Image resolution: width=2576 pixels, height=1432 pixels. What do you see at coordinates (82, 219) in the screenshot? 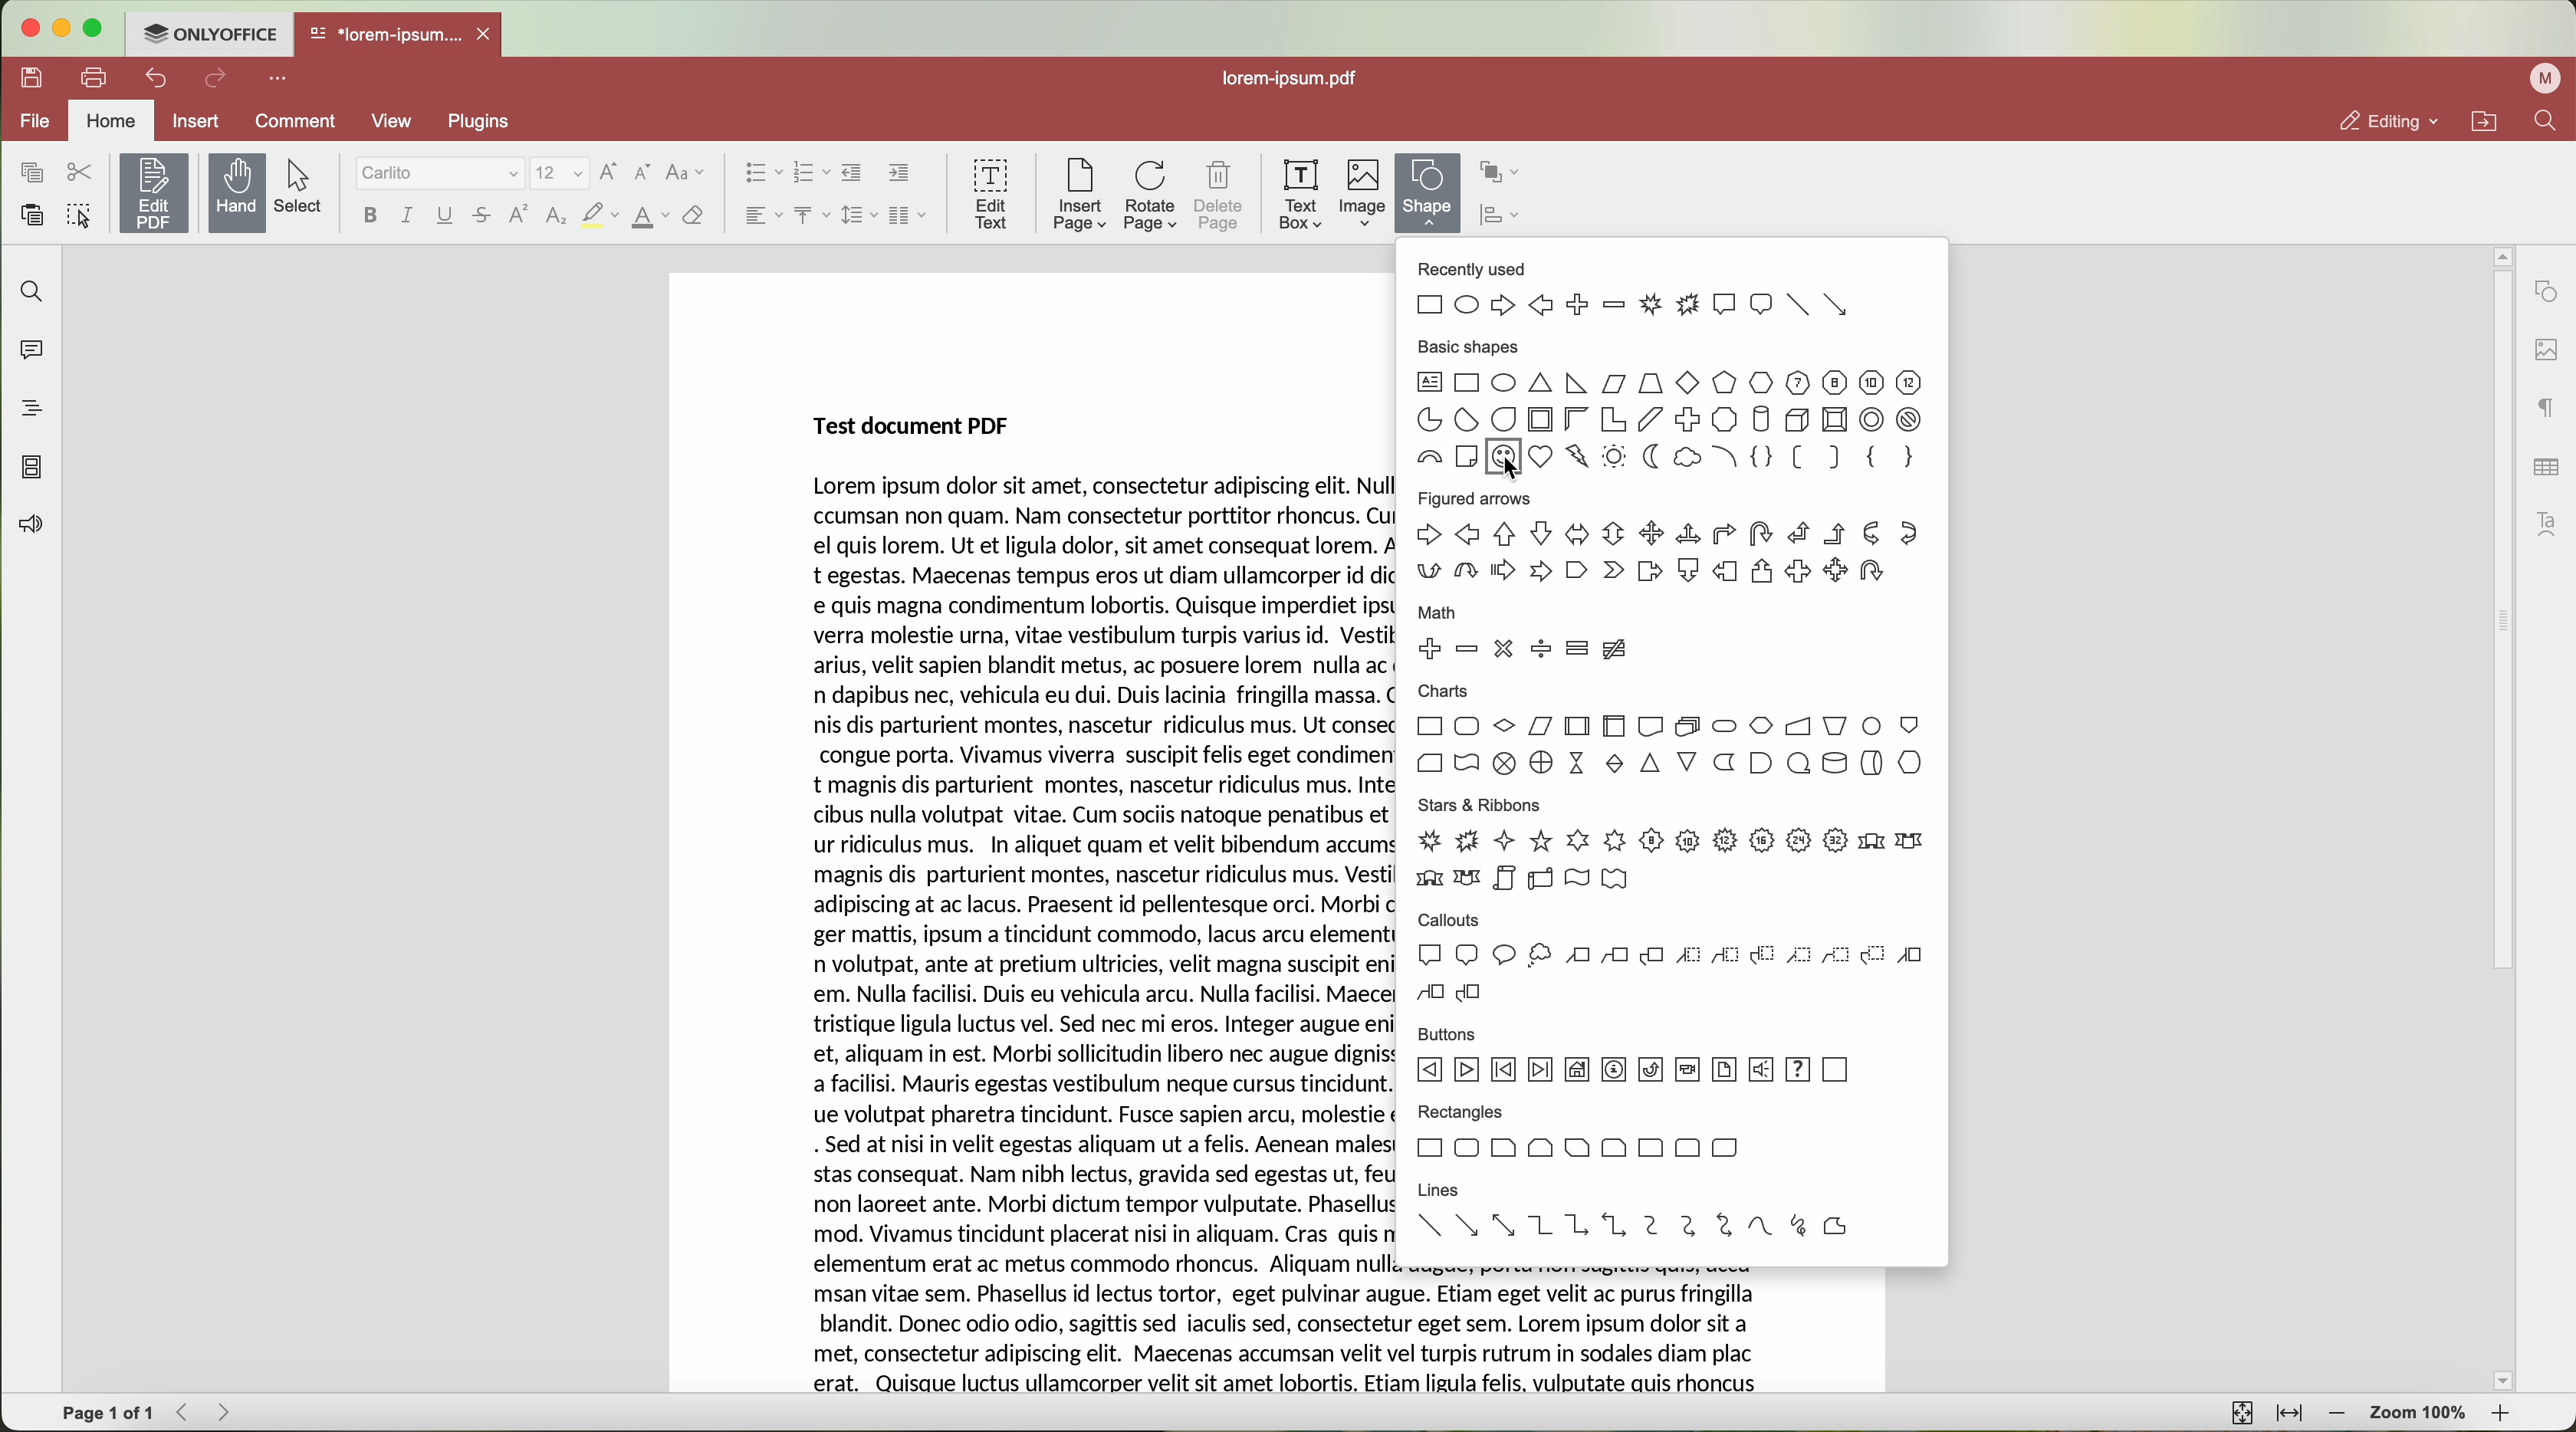
I see `select all` at bounding box center [82, 219].